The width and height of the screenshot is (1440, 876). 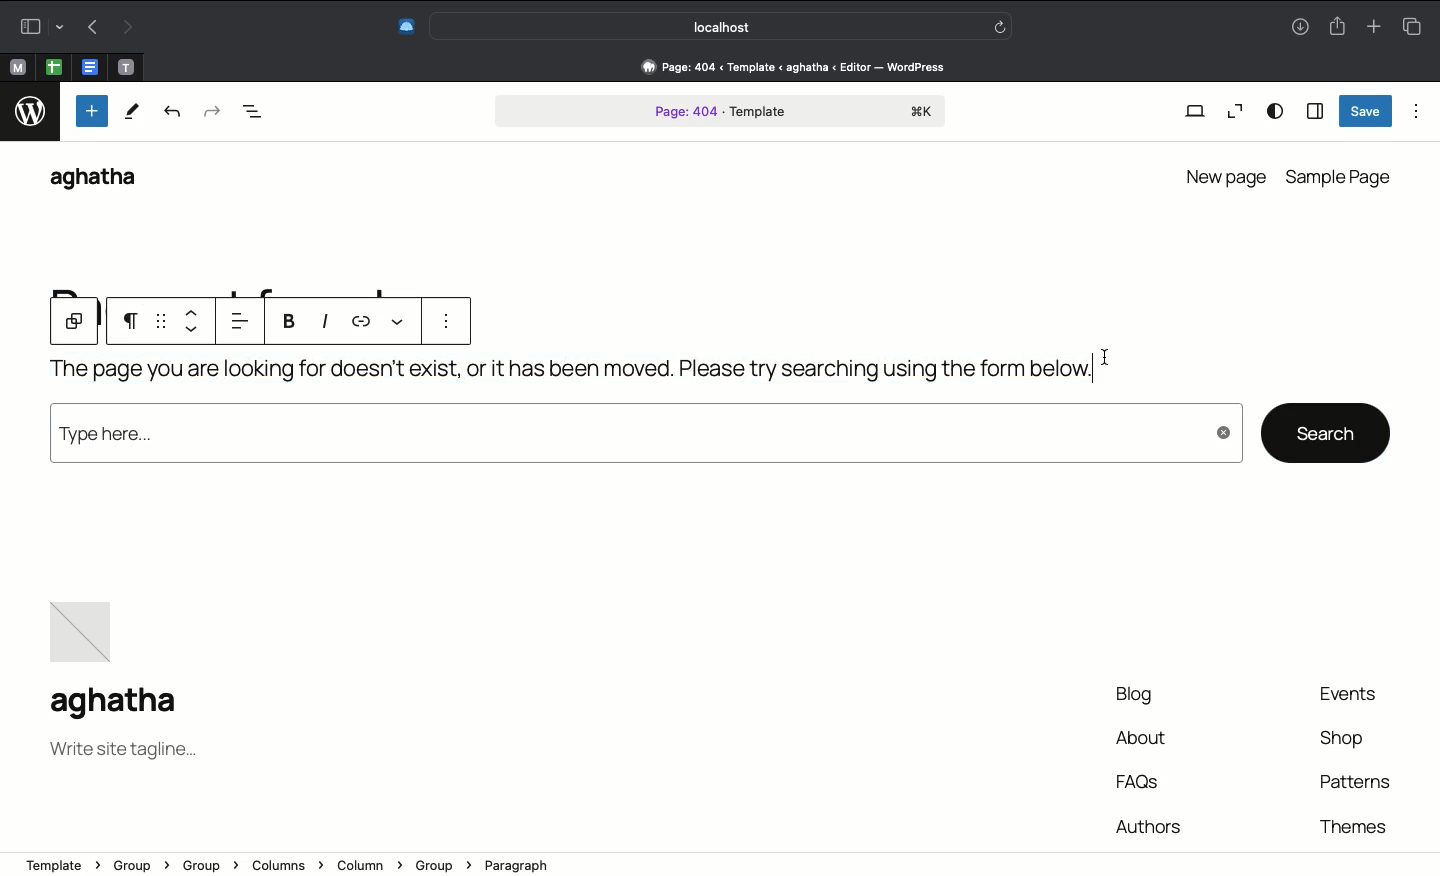 I want to click on grid, so click(x=163, y=322).